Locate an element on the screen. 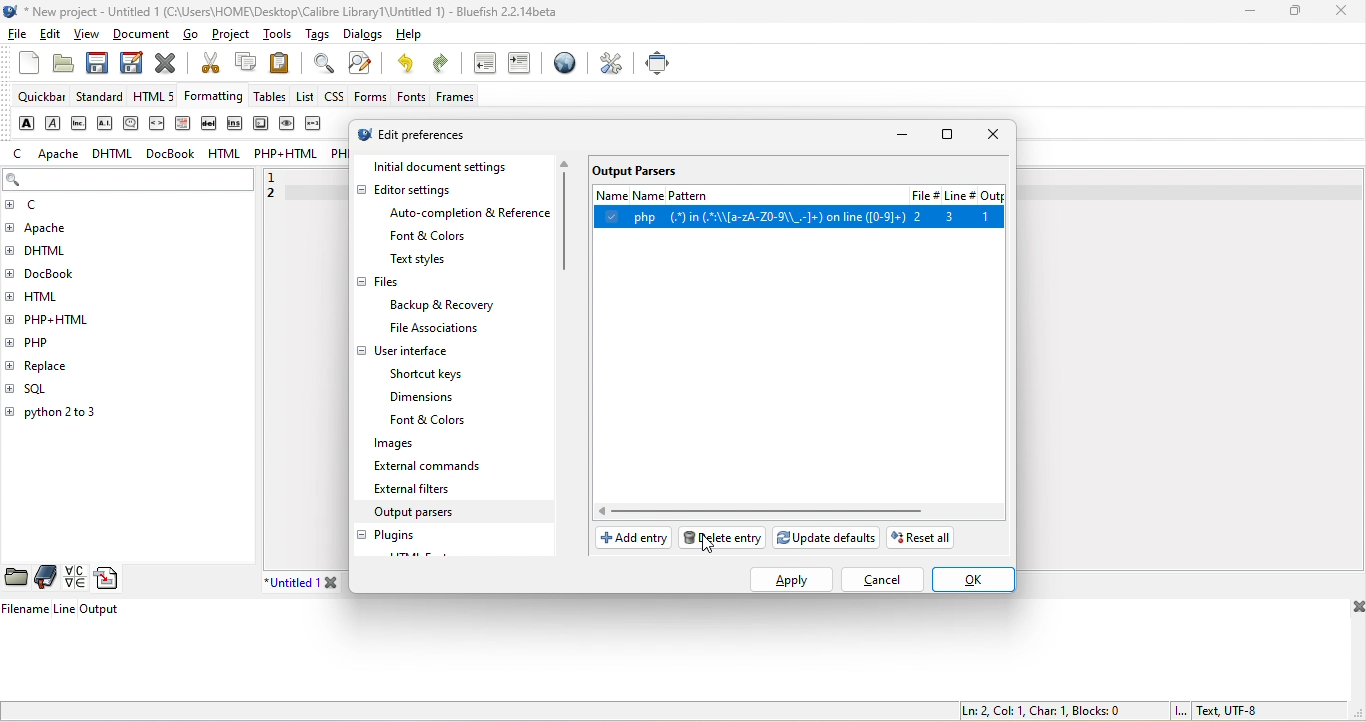 This screenshot has width=1366, height=722. vertical scroll bar is located at coordinates (566, 218).